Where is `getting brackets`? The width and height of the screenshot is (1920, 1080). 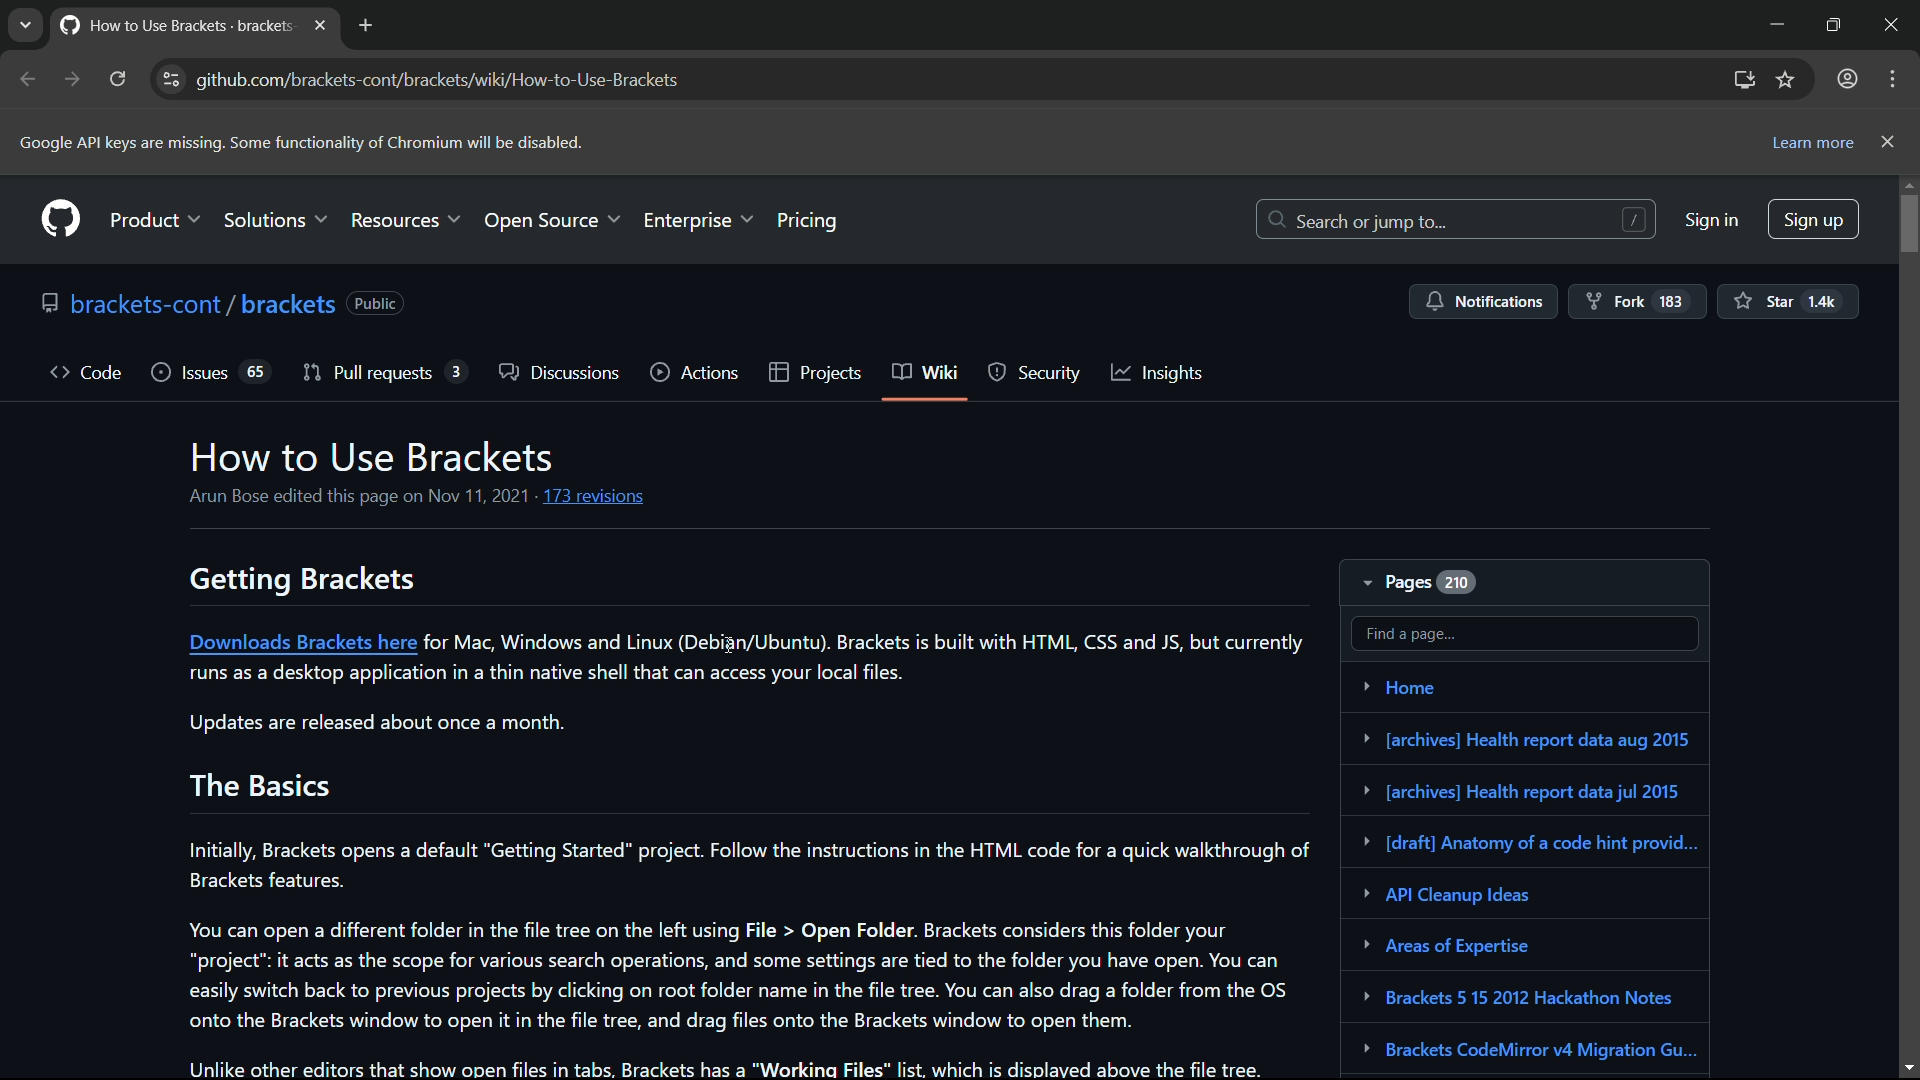 getting brackets is located at coordinates (299, 579).